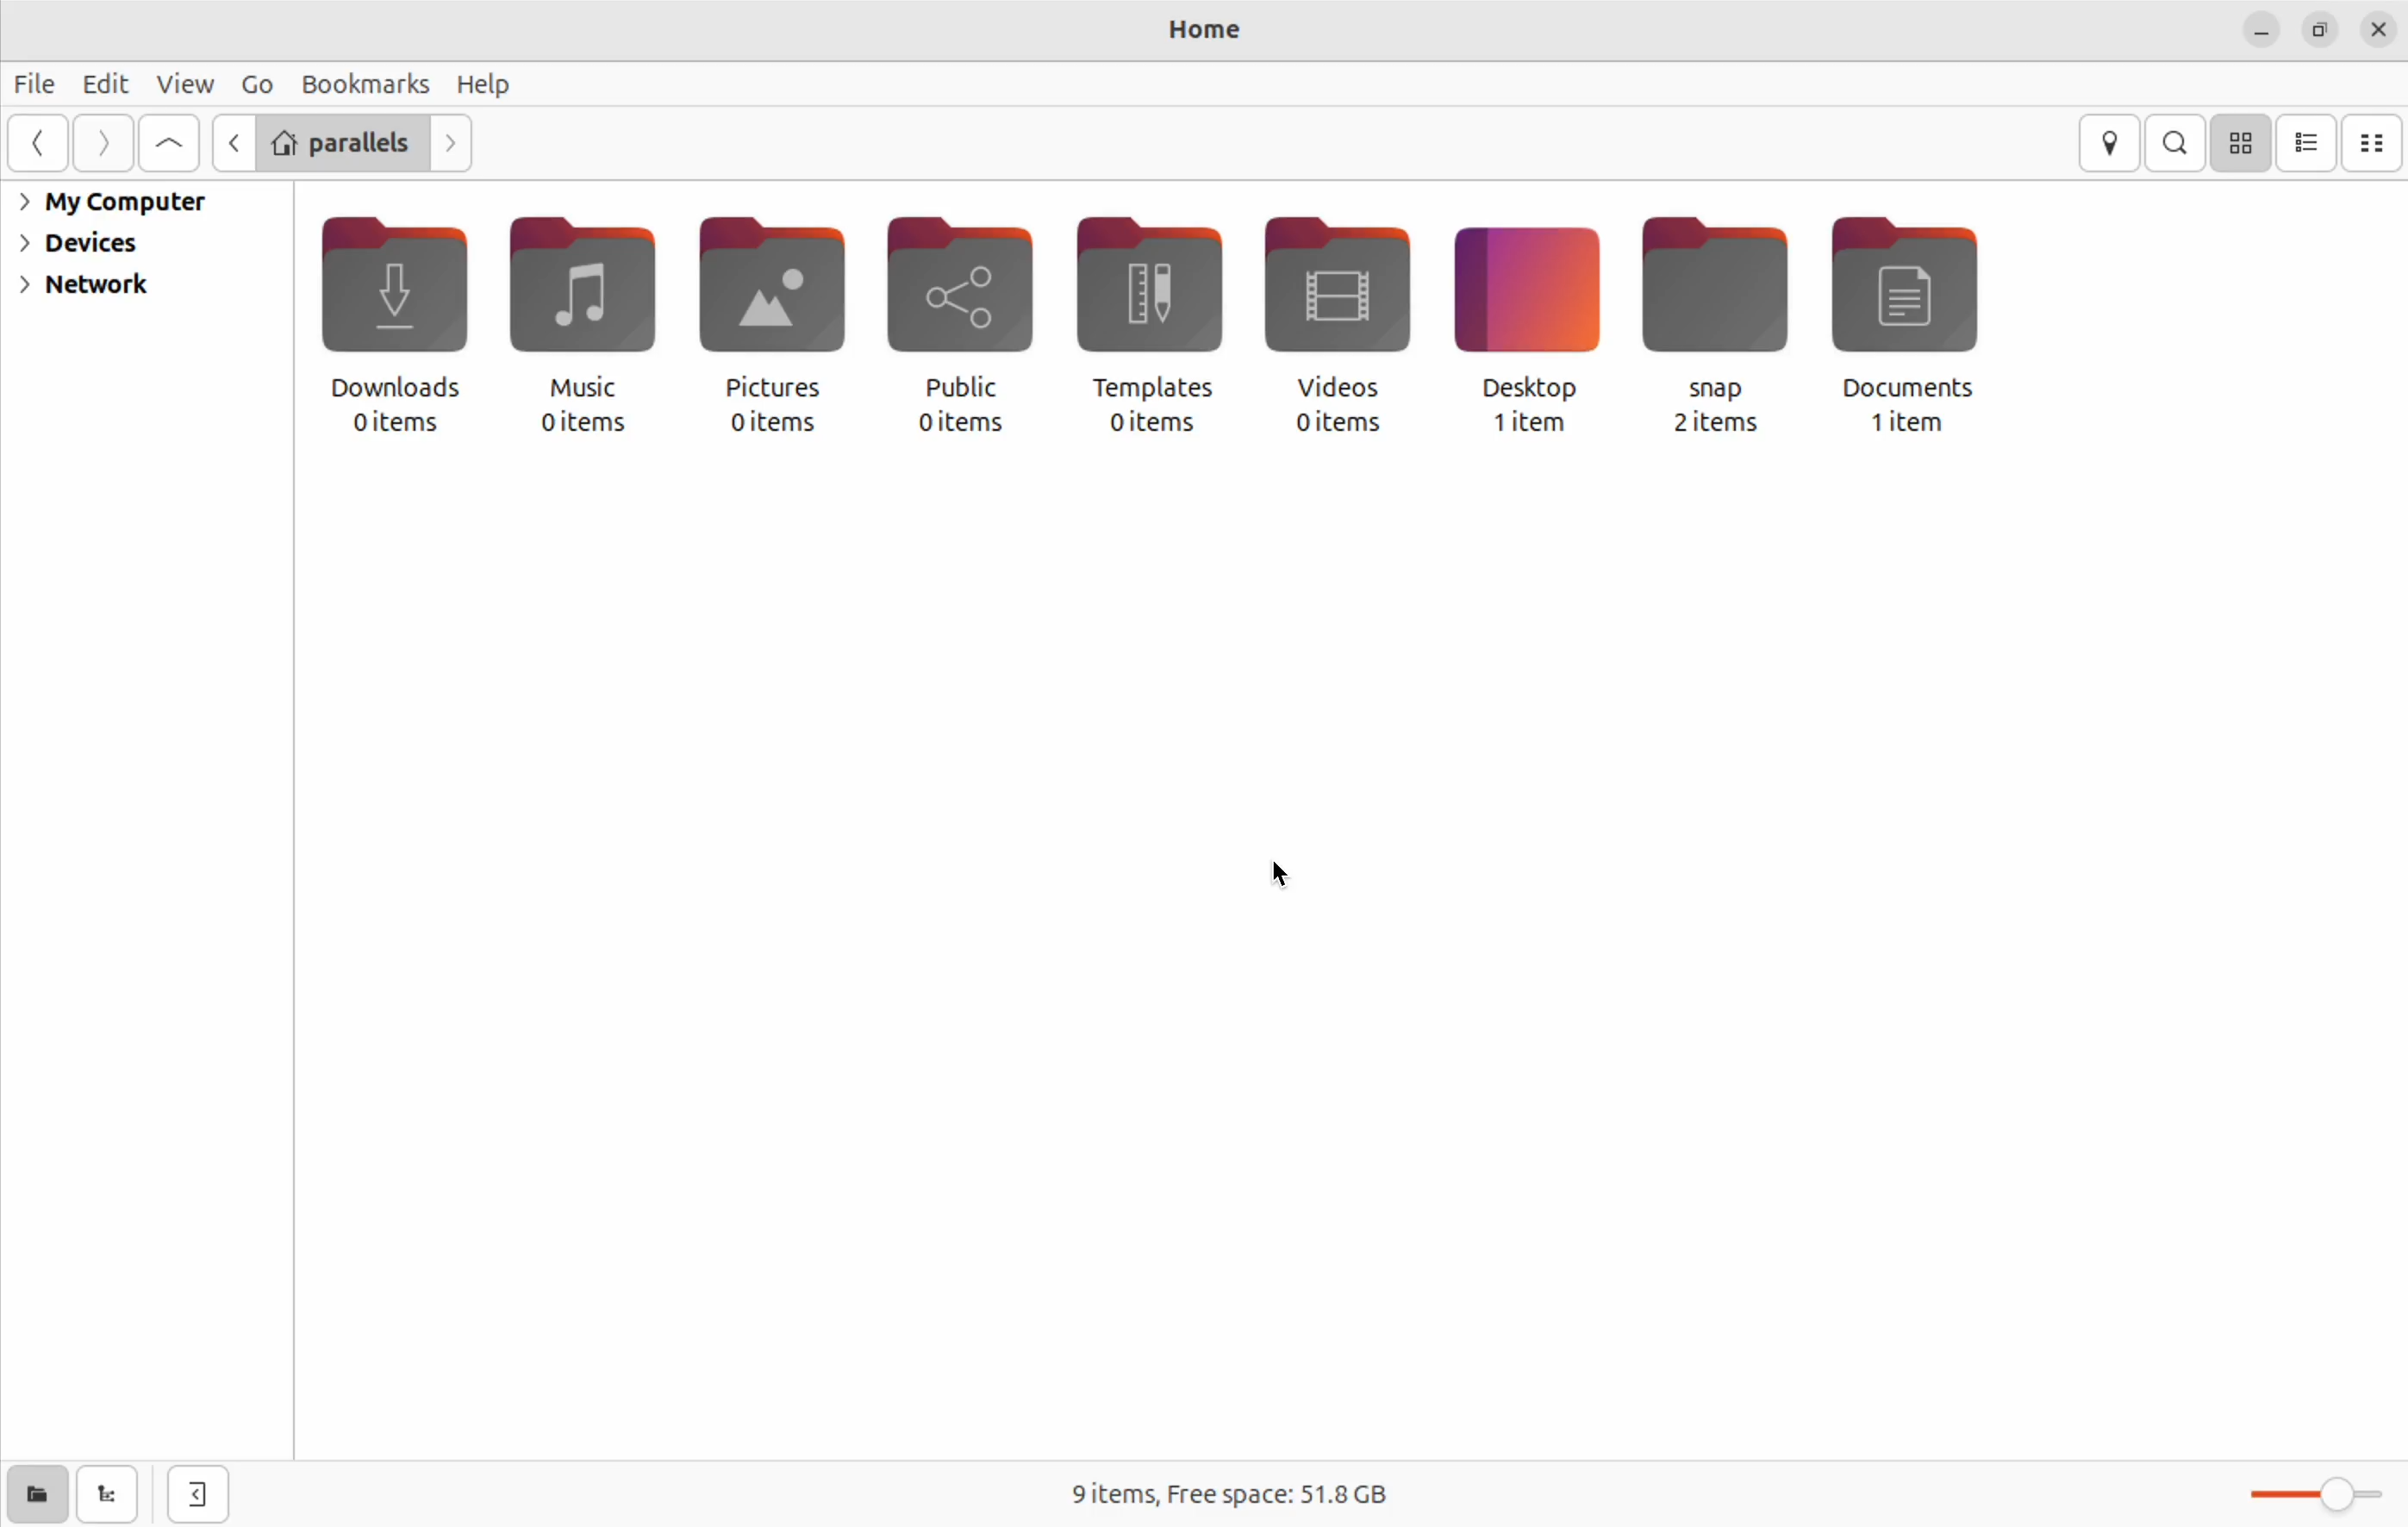  What do you see at coordinates (1919, 322) in the screenshot?
I see `Documents 1 item` at bounding box center [1919, 322].